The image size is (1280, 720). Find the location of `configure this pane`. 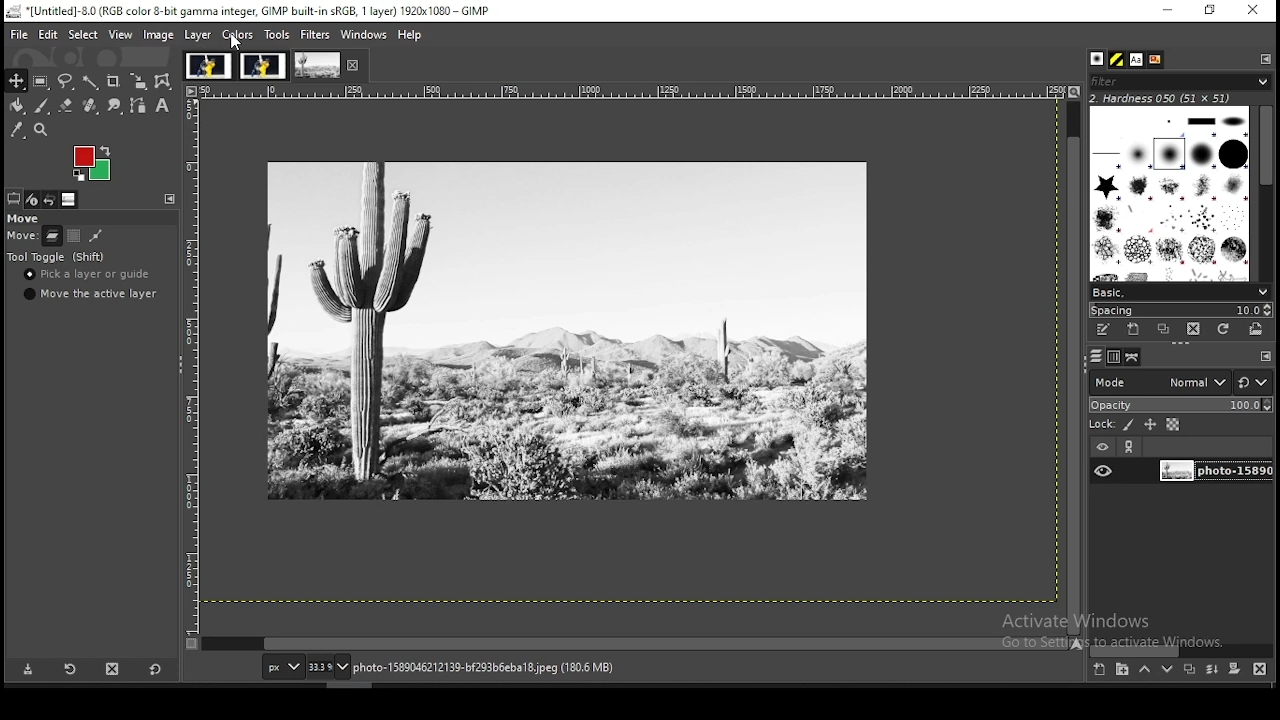

configure this pane is located at coordinates (1264, 58).